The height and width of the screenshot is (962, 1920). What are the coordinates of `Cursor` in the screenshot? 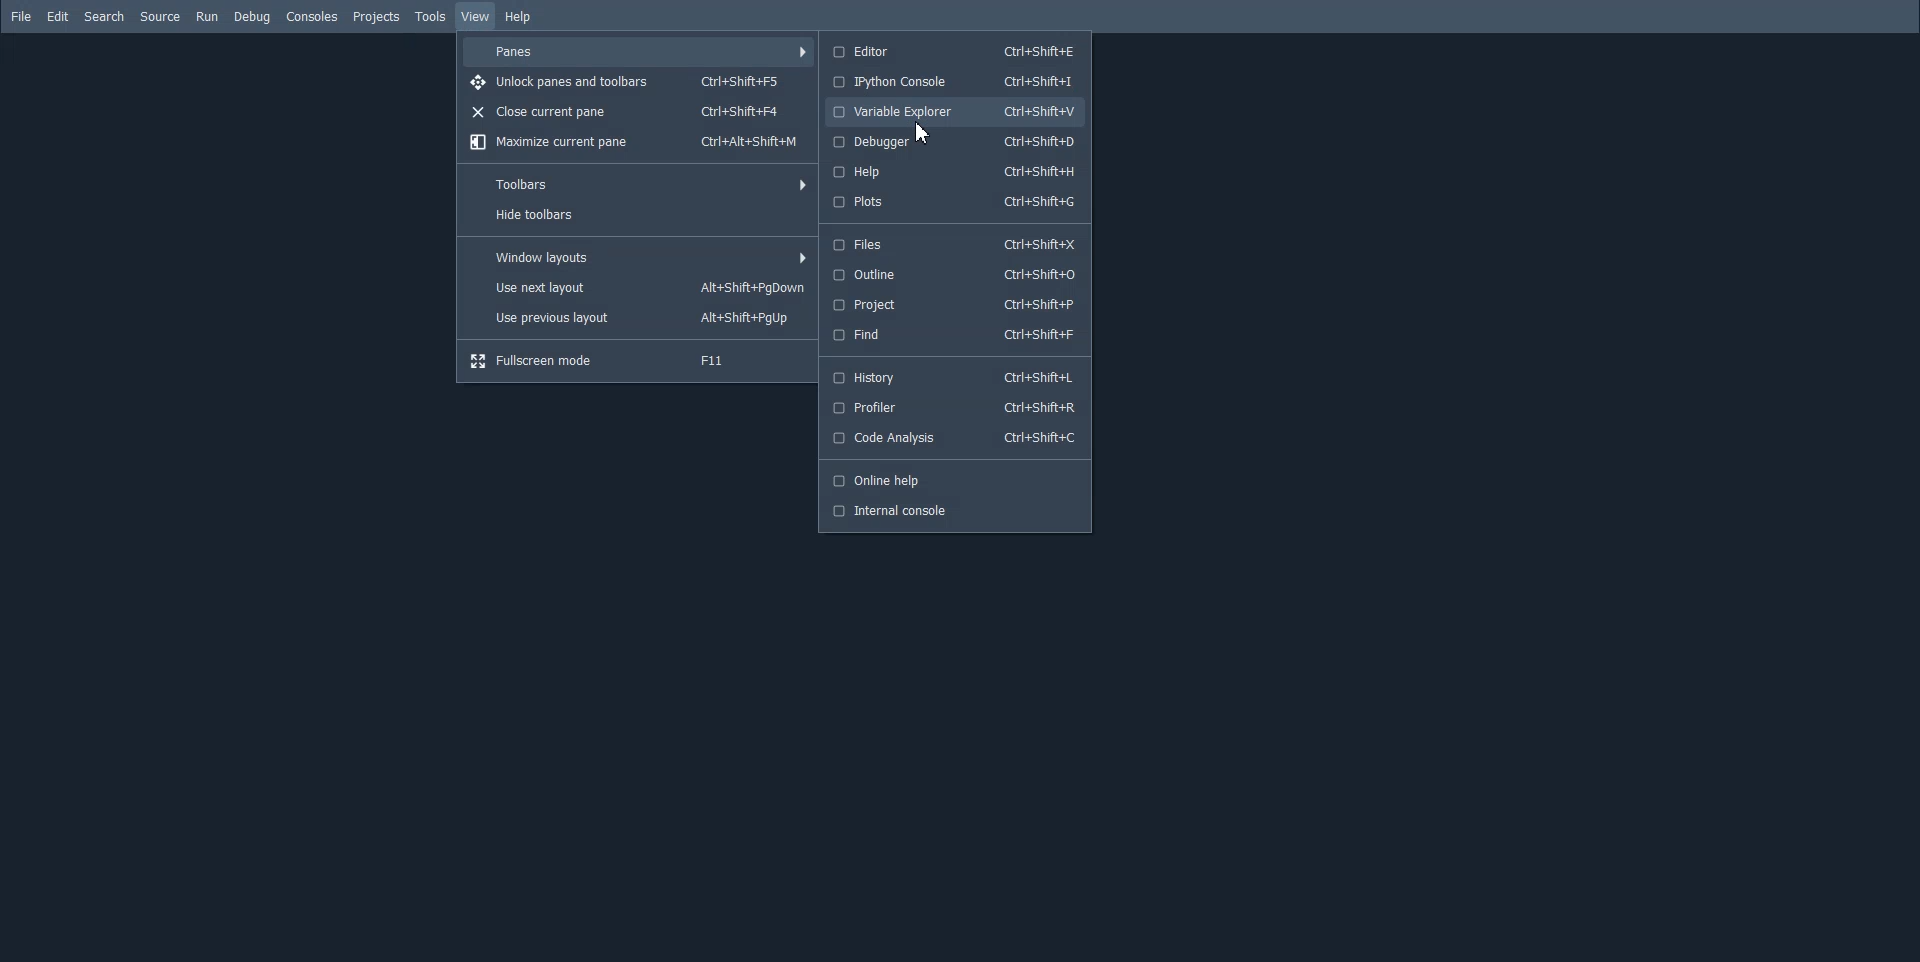 It's located at (925, 132).